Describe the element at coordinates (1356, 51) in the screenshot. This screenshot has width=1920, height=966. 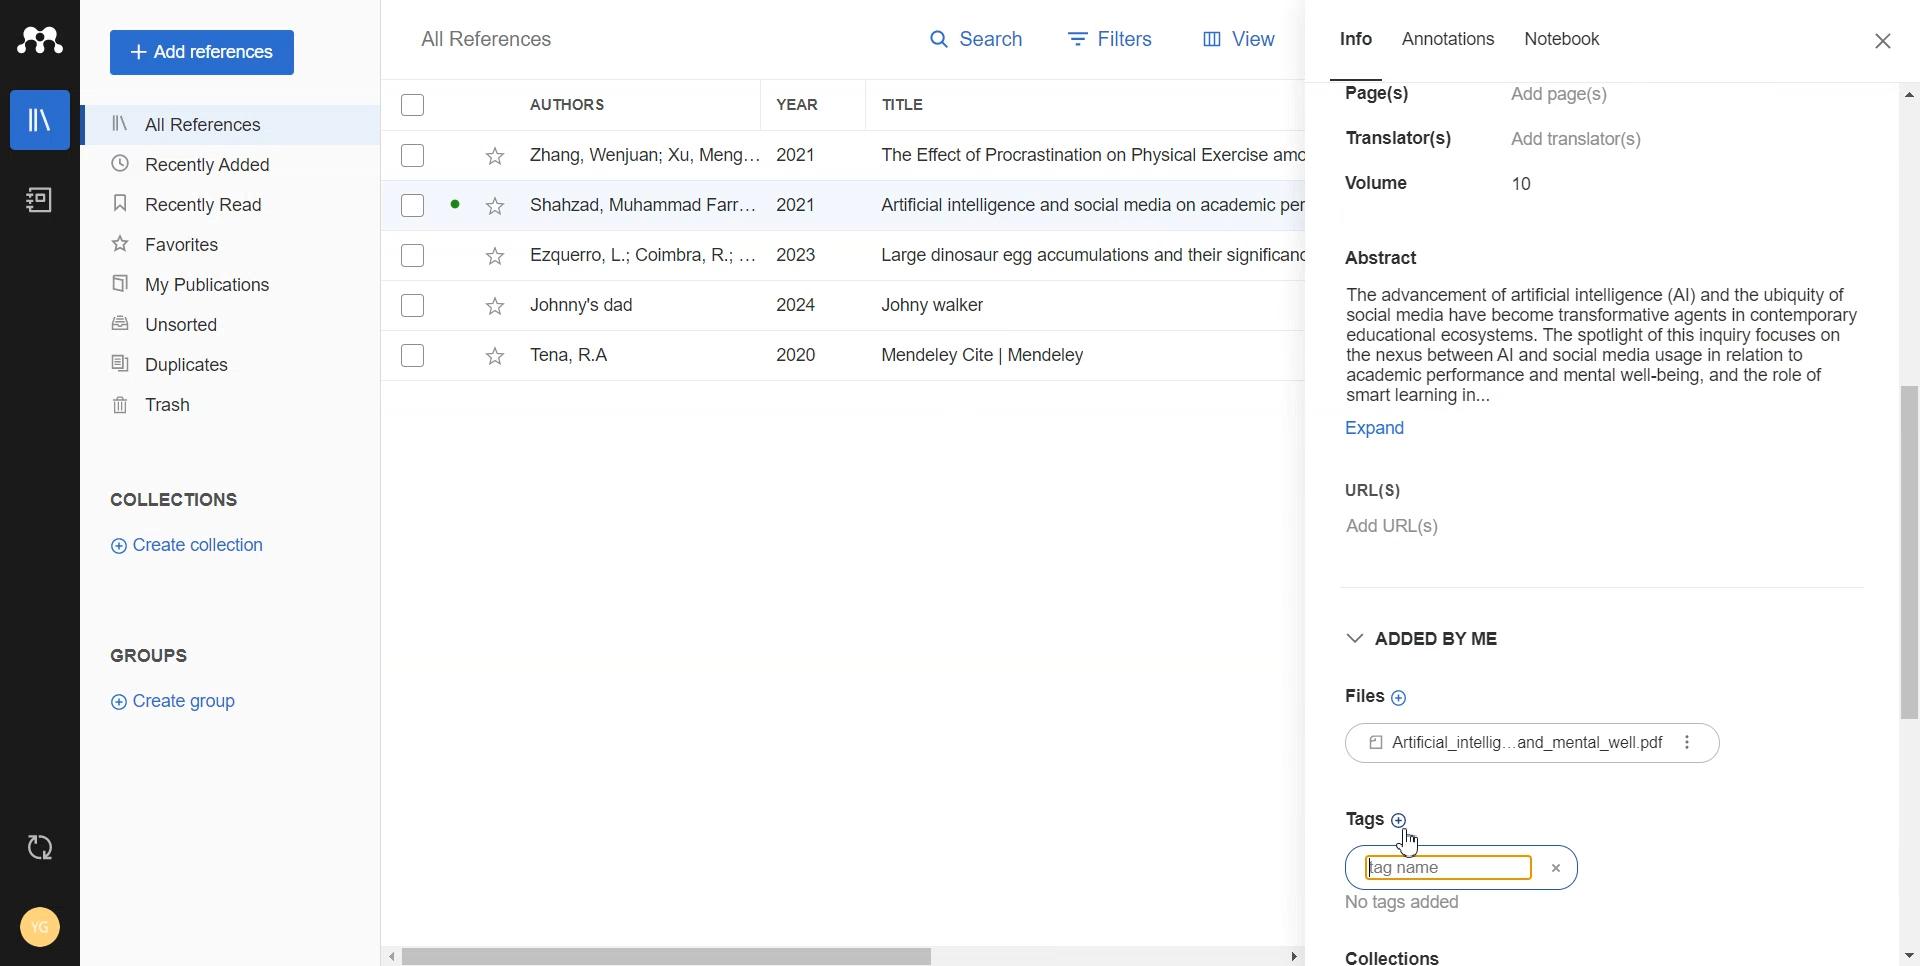
I see `Info` at that location.